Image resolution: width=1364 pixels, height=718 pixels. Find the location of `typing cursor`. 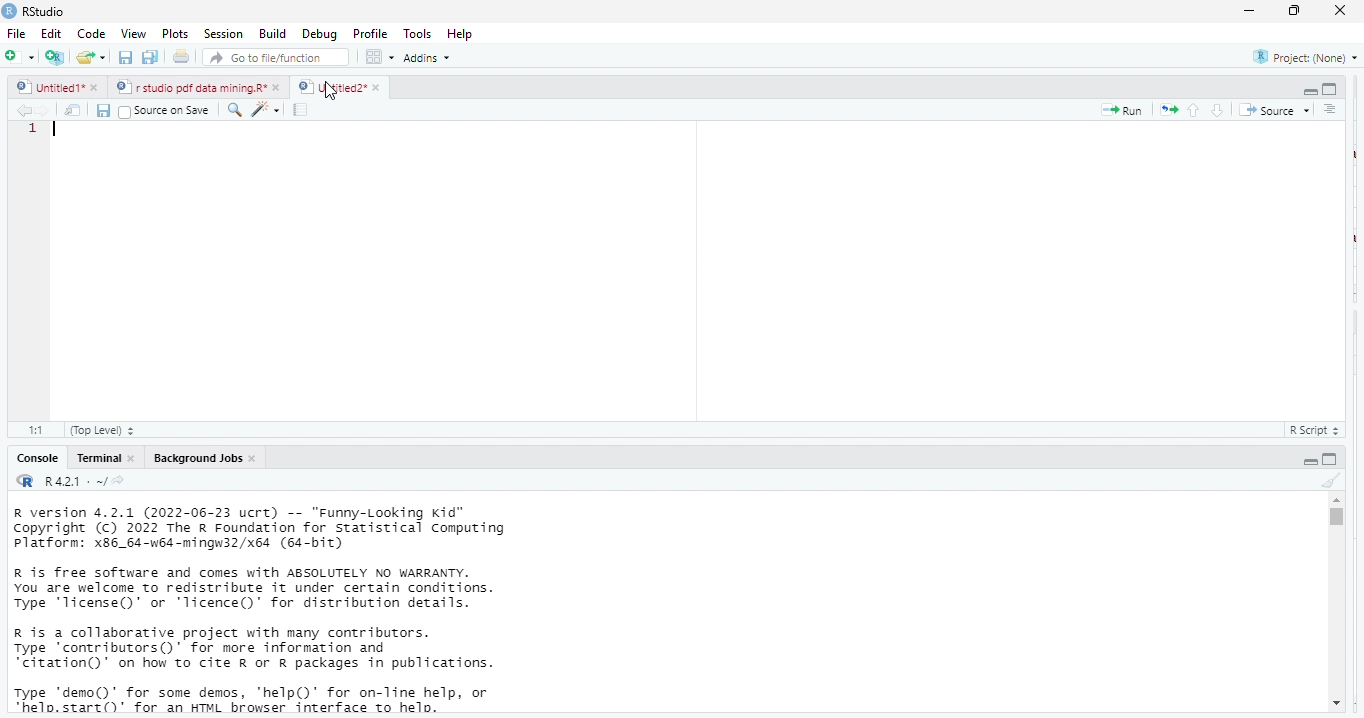

typing cursor is located at coordinates (64, 133).